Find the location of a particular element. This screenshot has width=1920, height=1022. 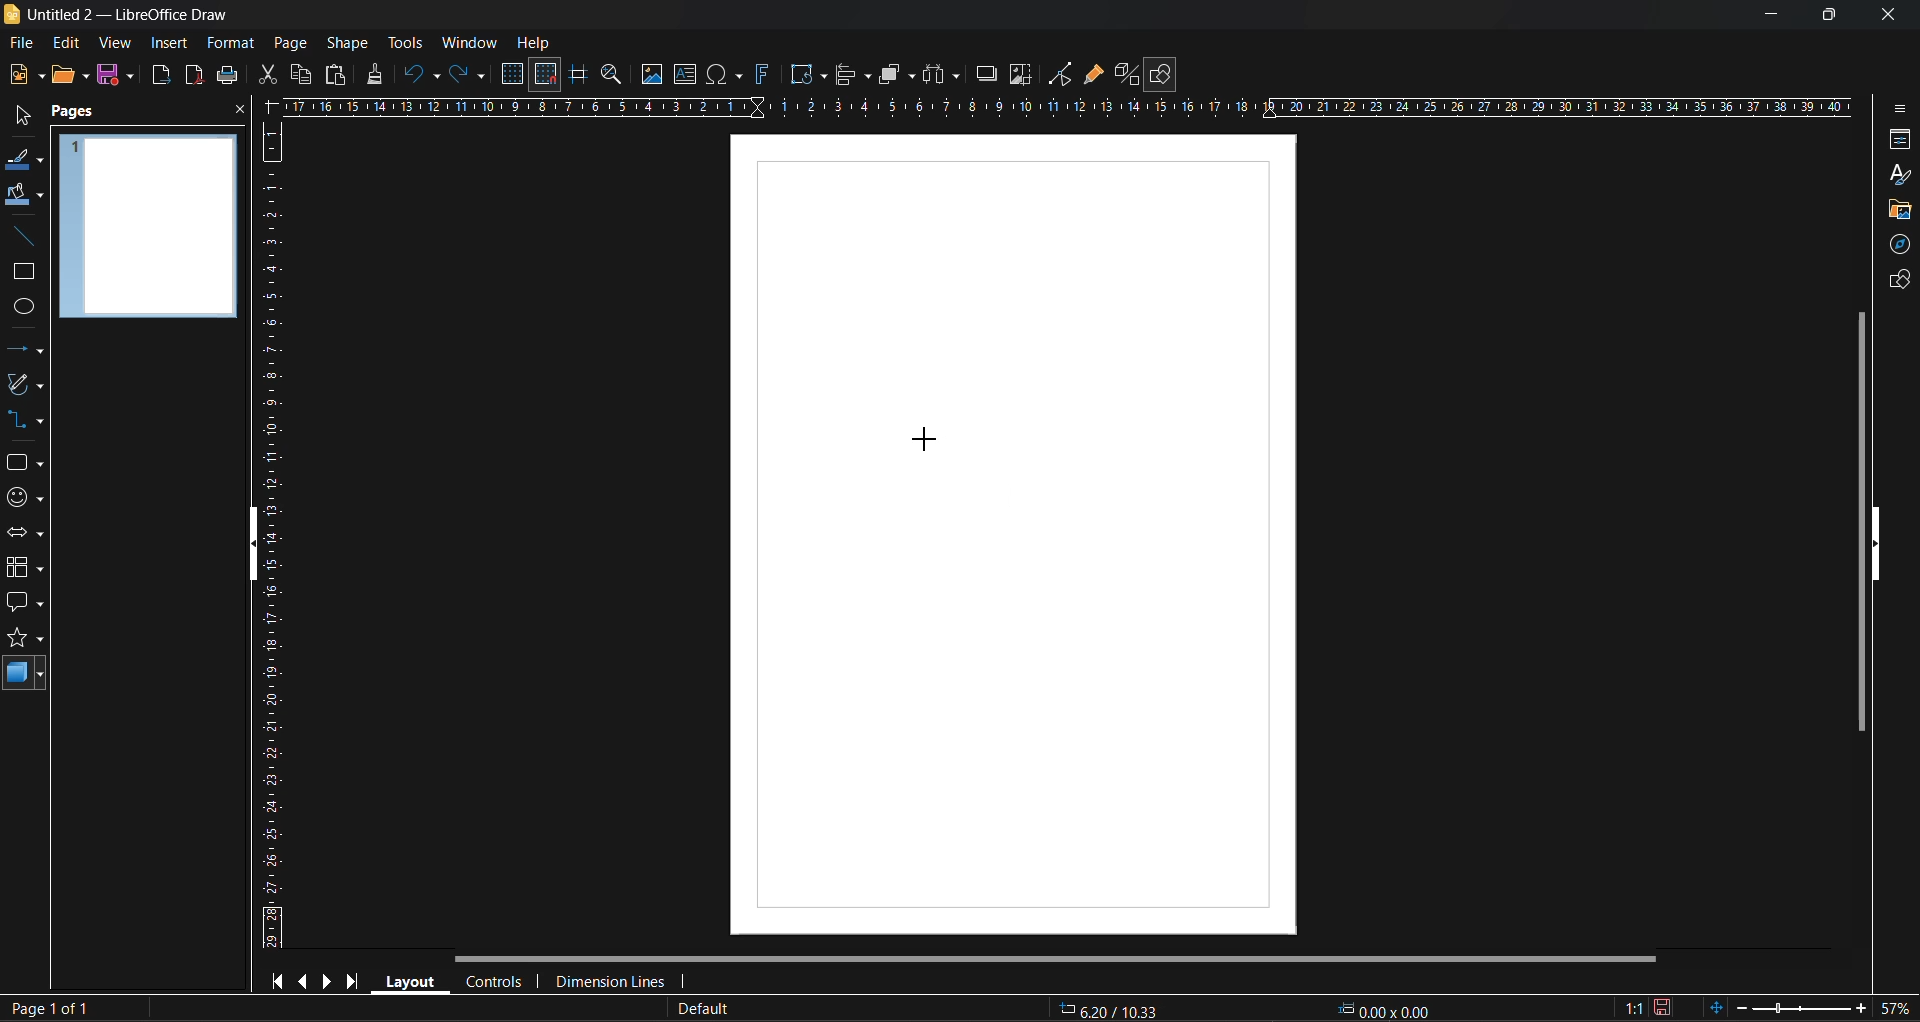

scaling factor is located at coordinates (1632, 1004).